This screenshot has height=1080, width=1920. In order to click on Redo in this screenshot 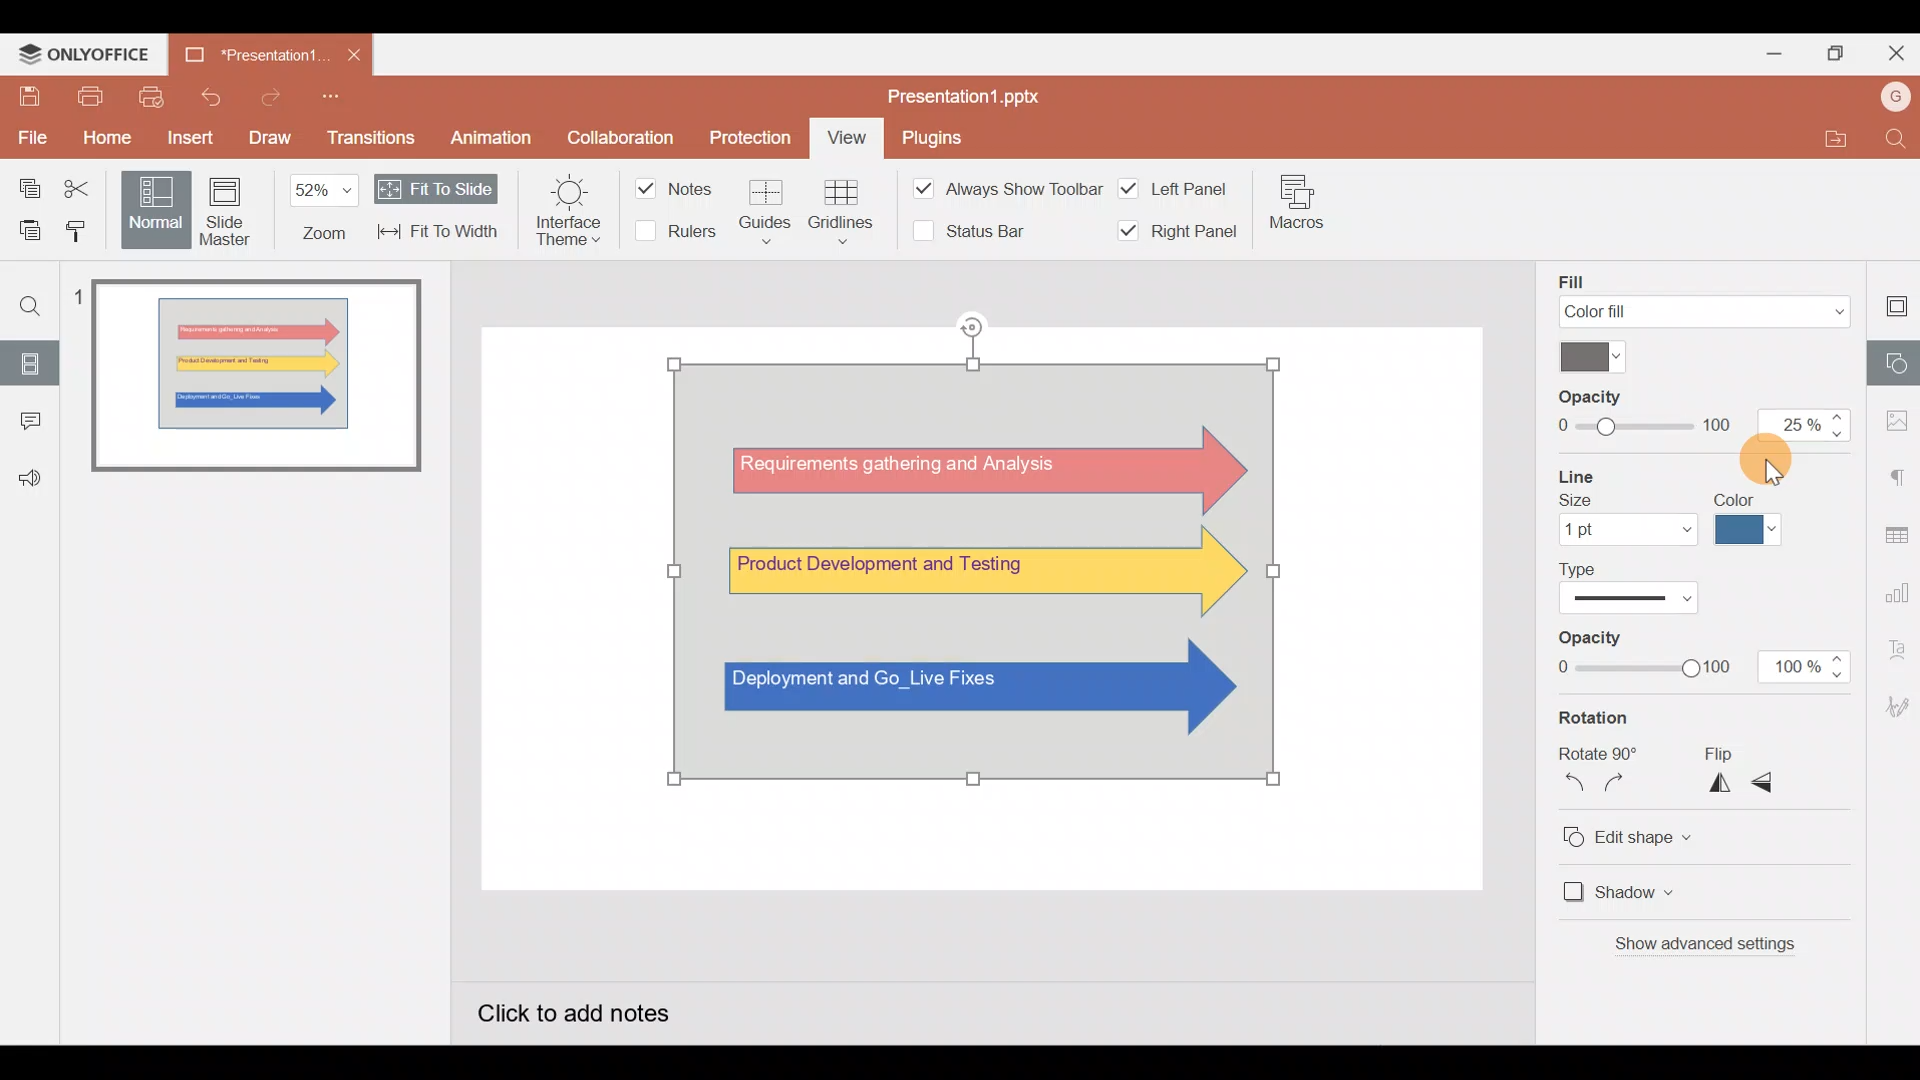, I will do `click(268, 96)`.